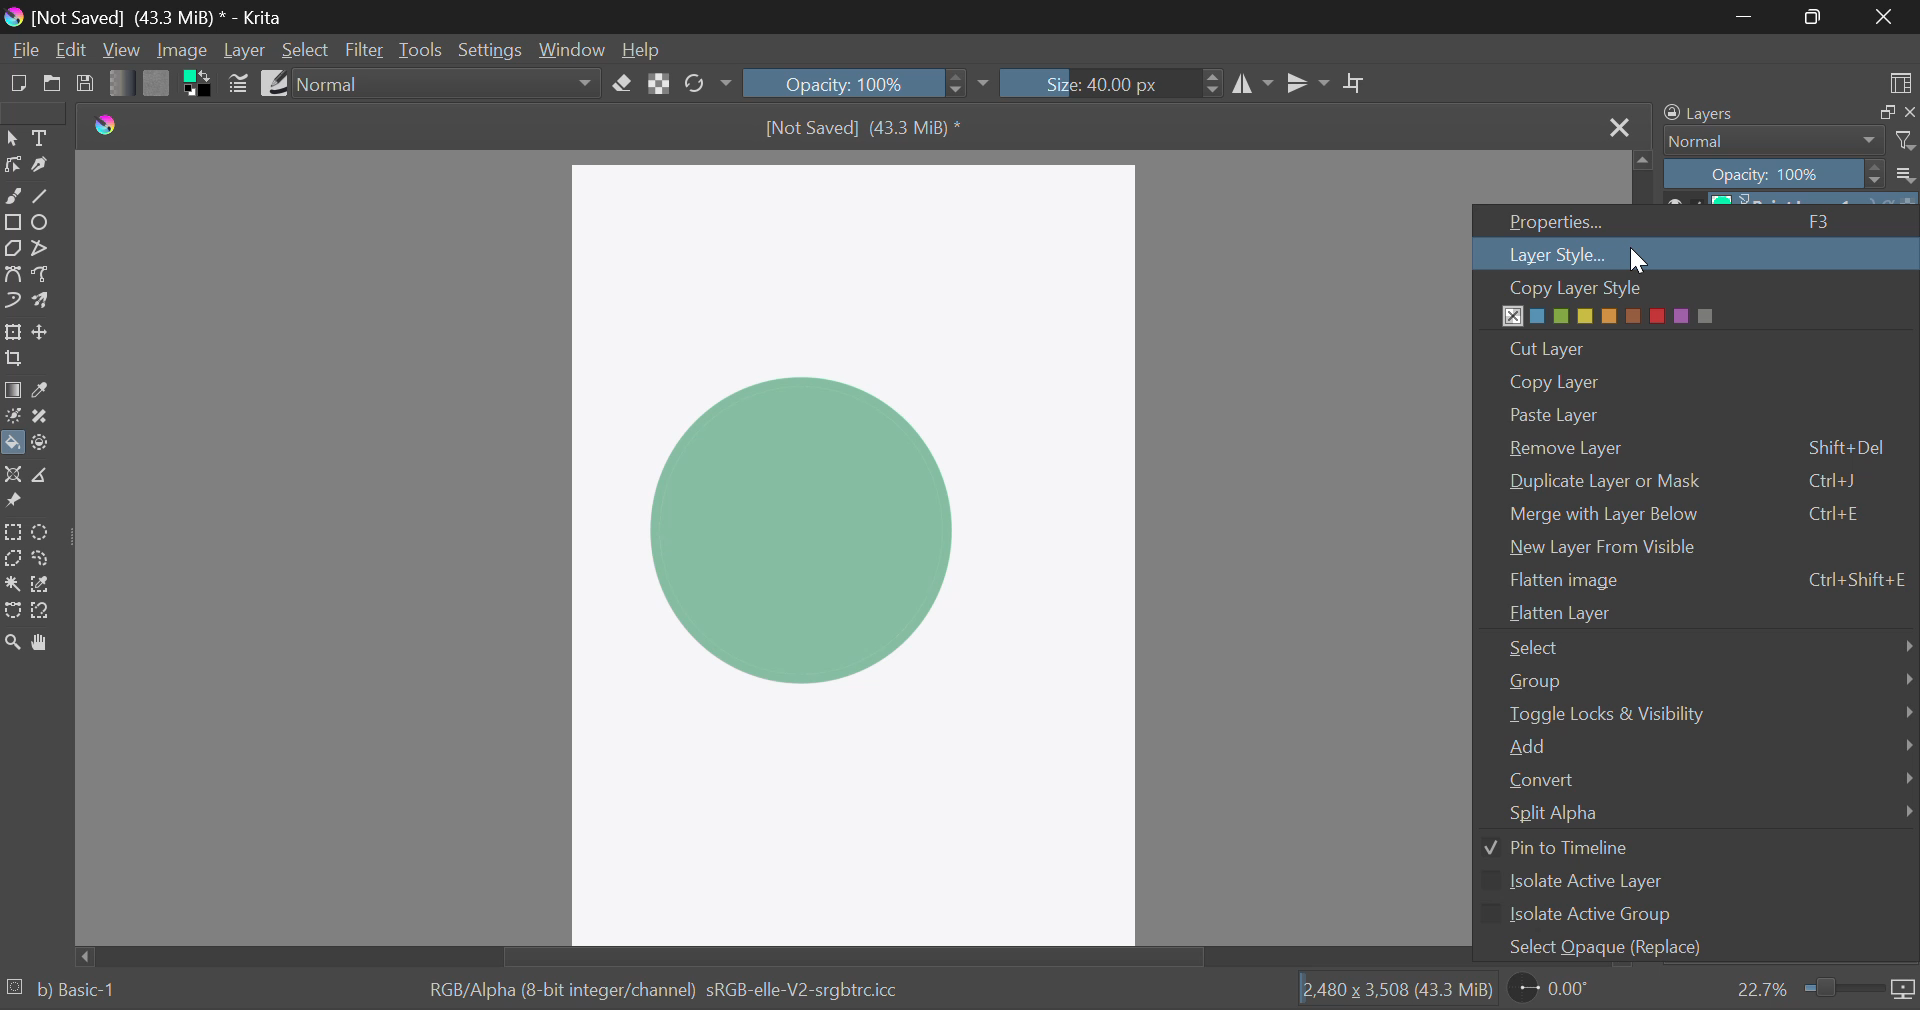 The width and height of the screenshot is (1920, 1010). I want to click on Copy Layer, so click(1699, 382).